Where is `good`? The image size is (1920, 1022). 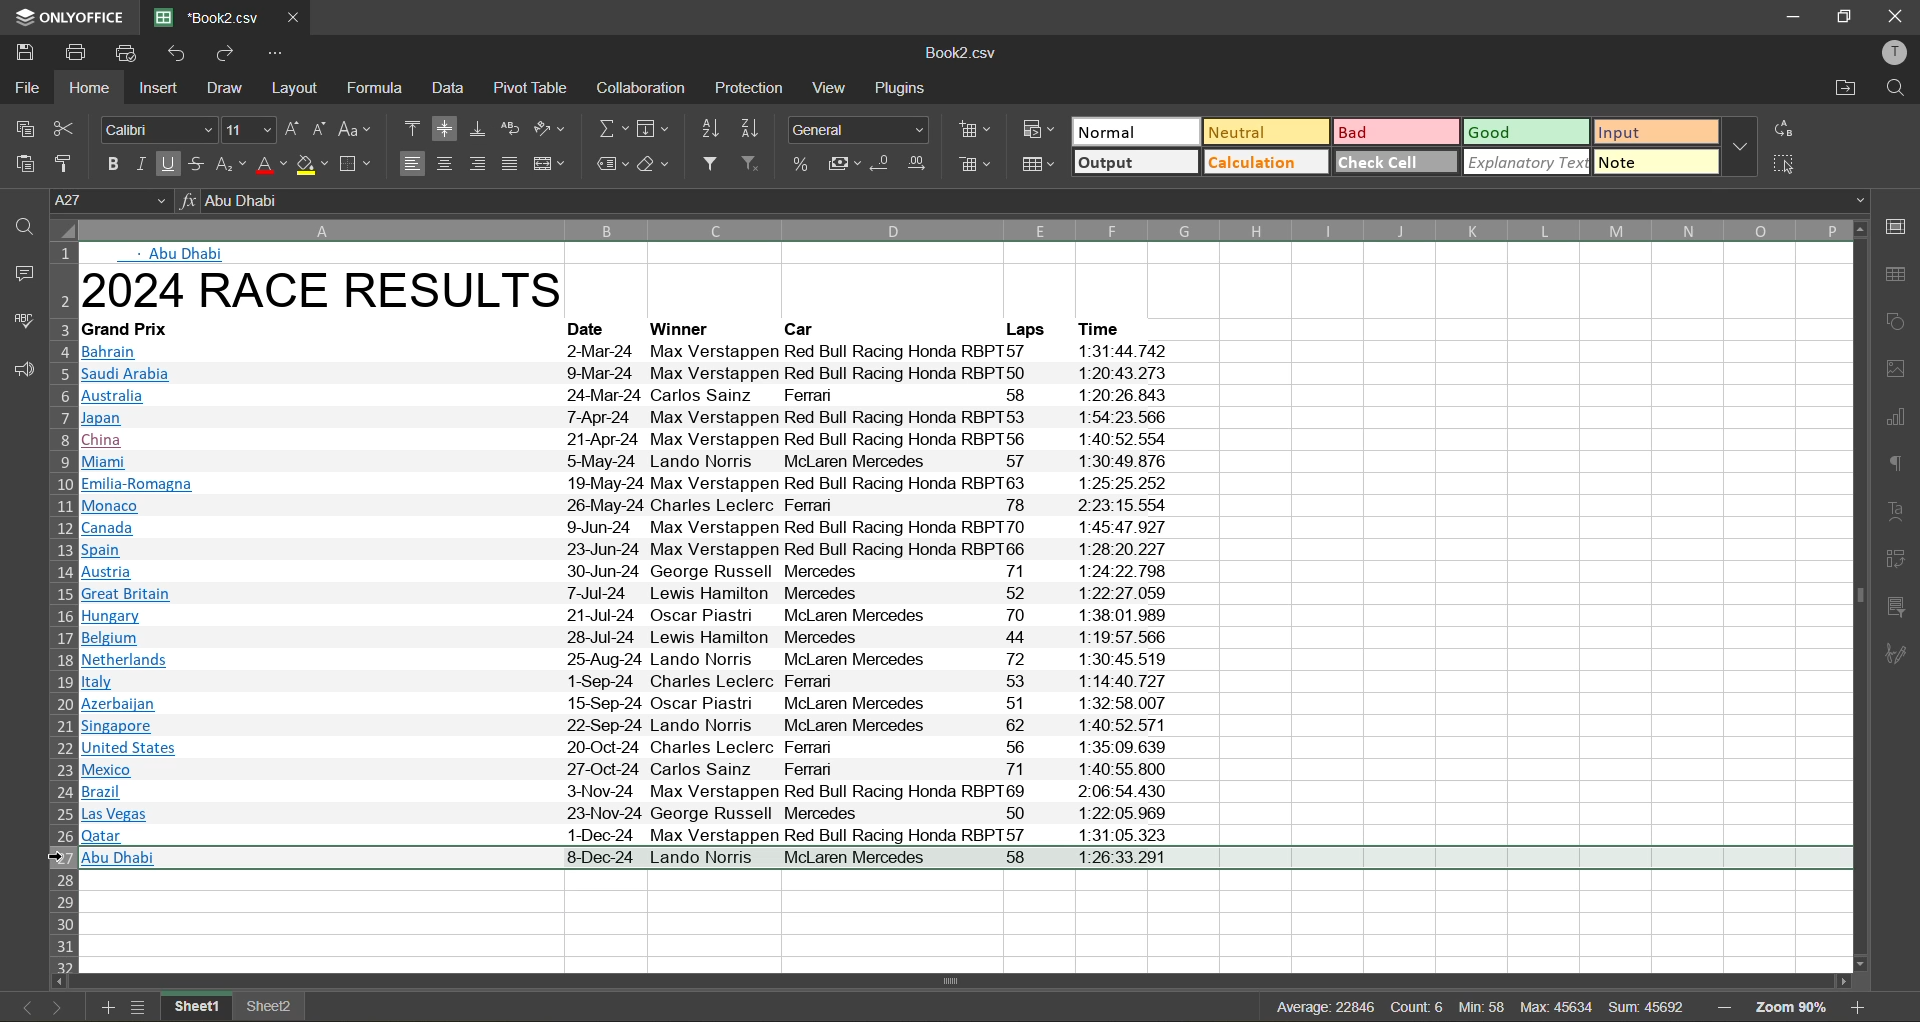
good is located at coordinates (1528, 130).